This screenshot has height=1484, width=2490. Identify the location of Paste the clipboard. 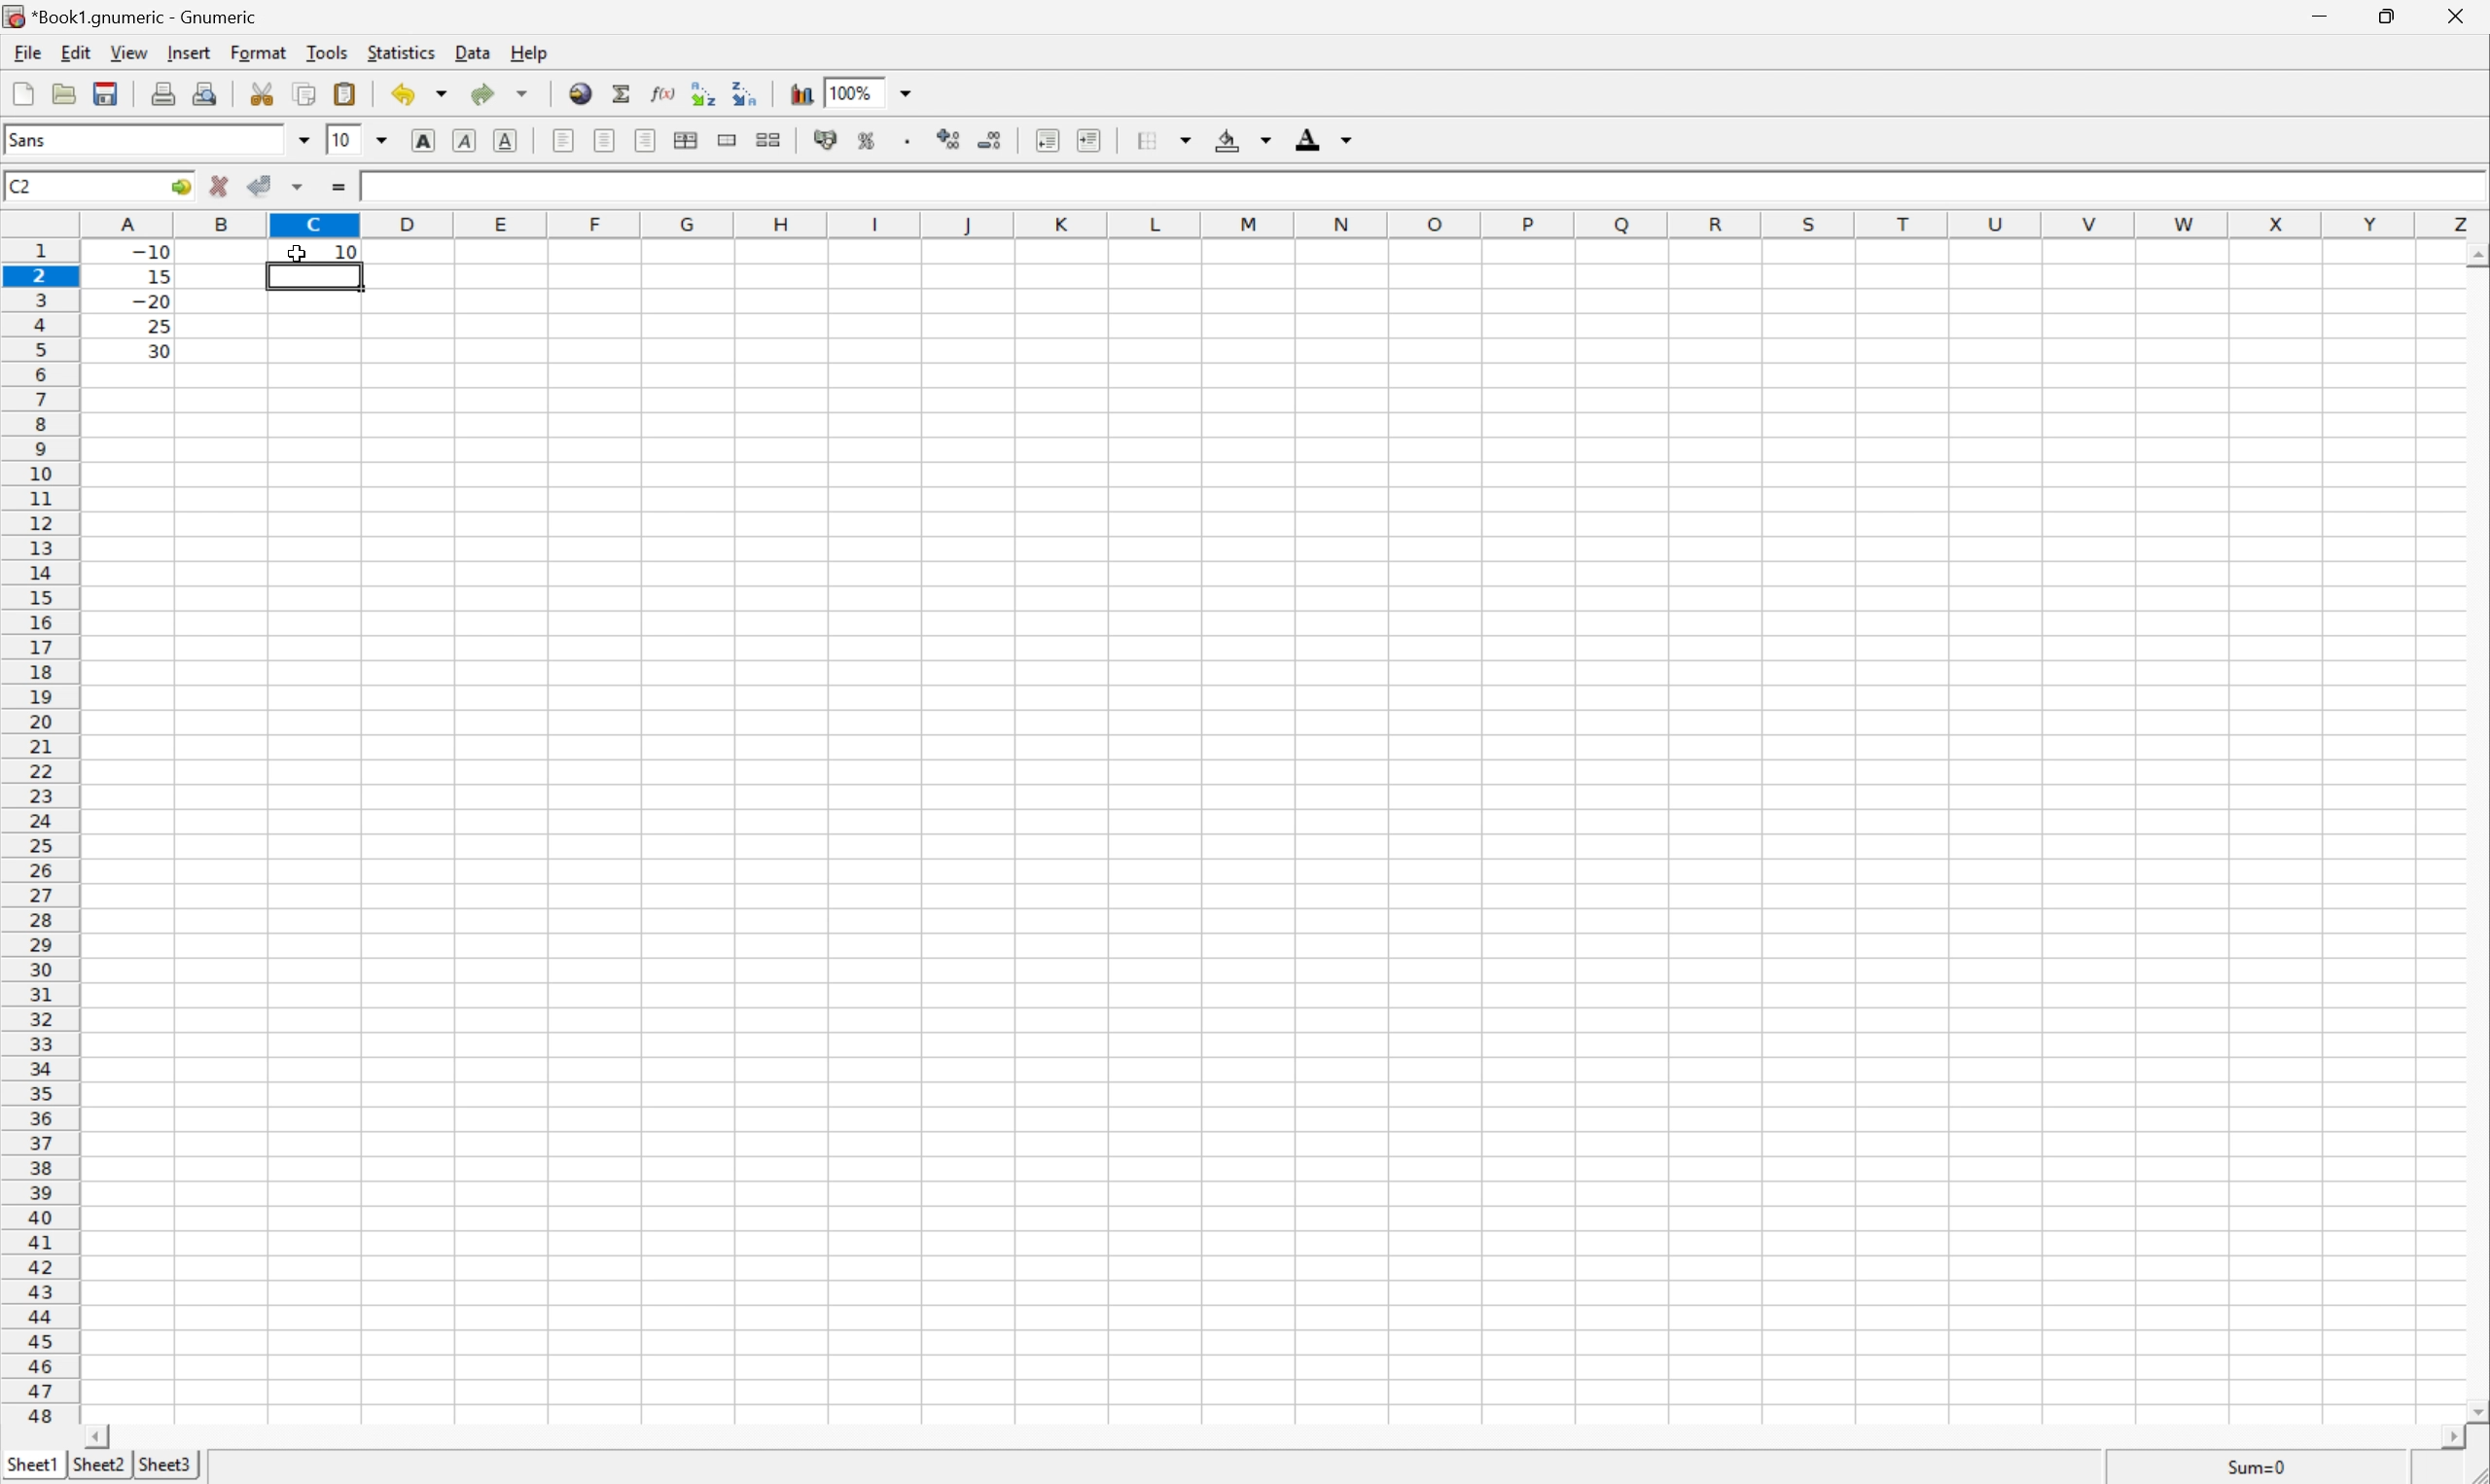
(349, 94).